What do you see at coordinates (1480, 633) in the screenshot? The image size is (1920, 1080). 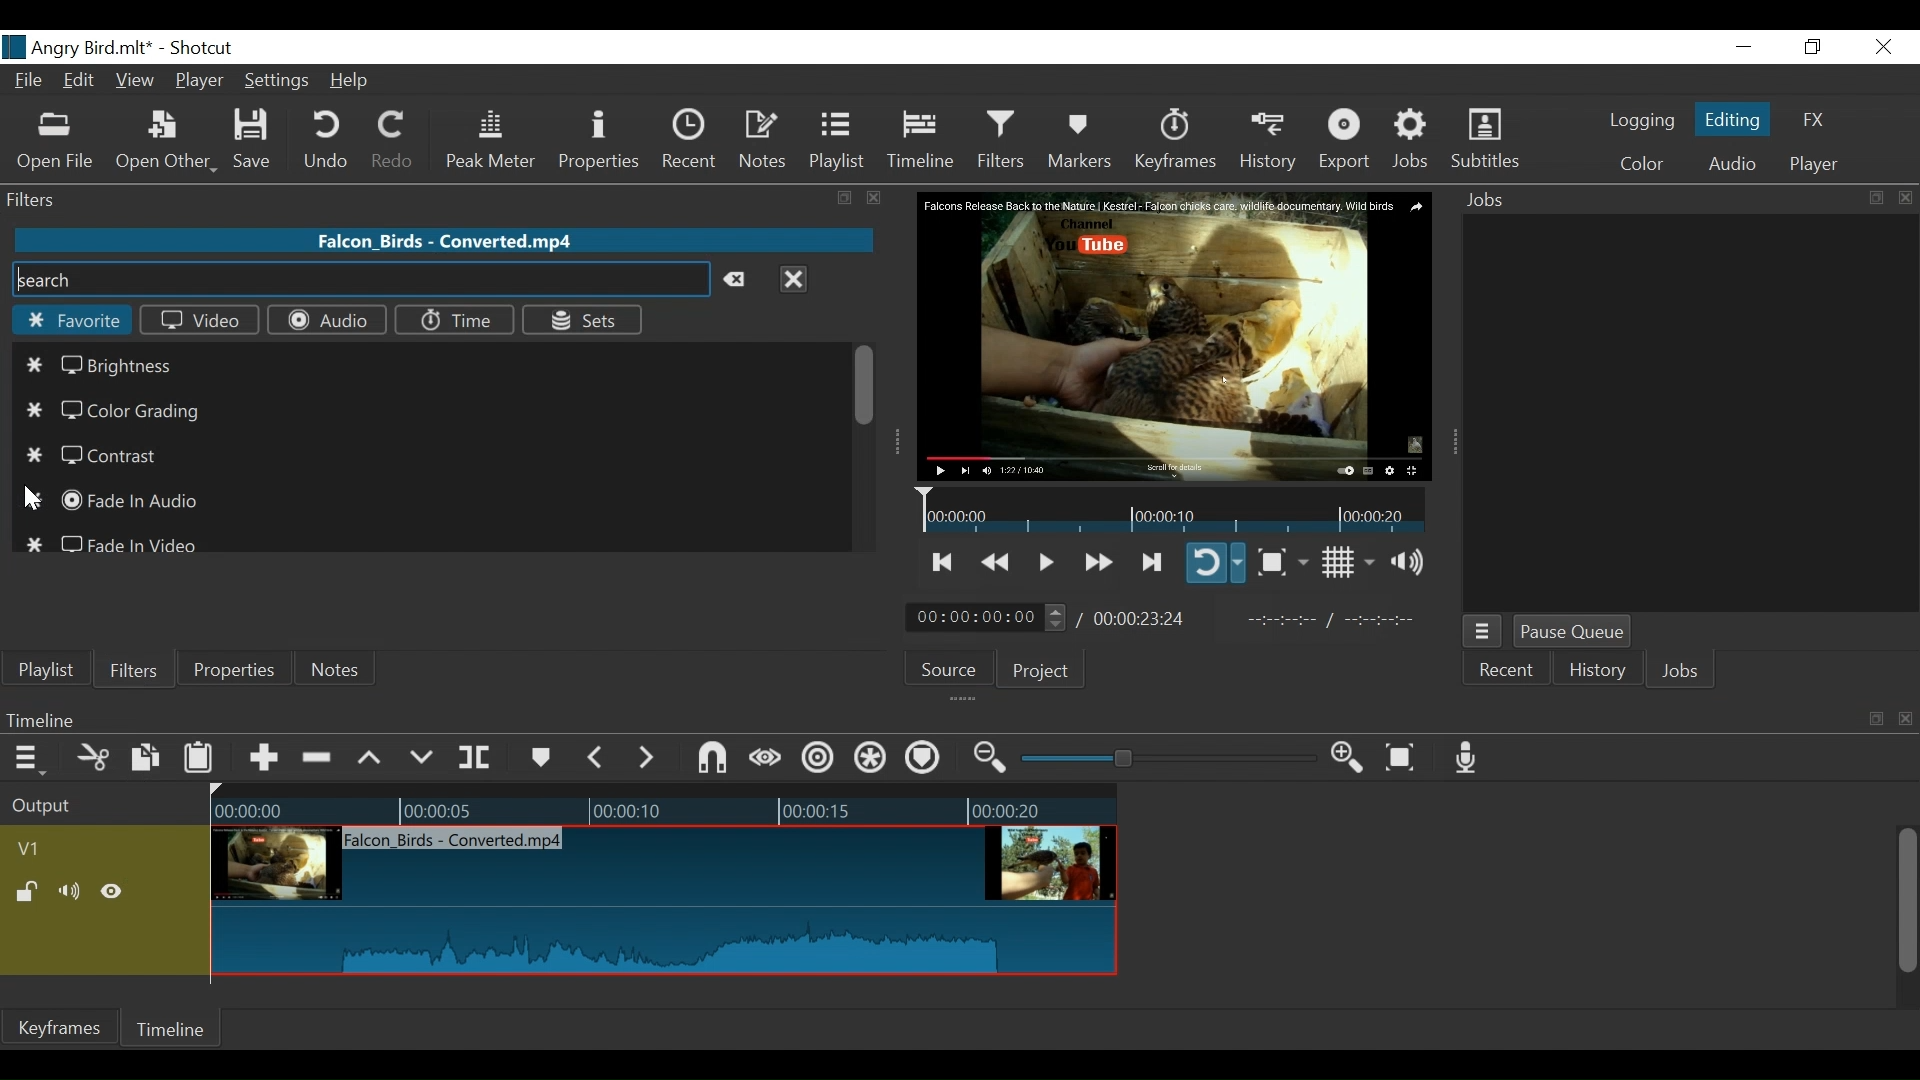 I see `Jobs Menu` at bounding box center [1480, 633].